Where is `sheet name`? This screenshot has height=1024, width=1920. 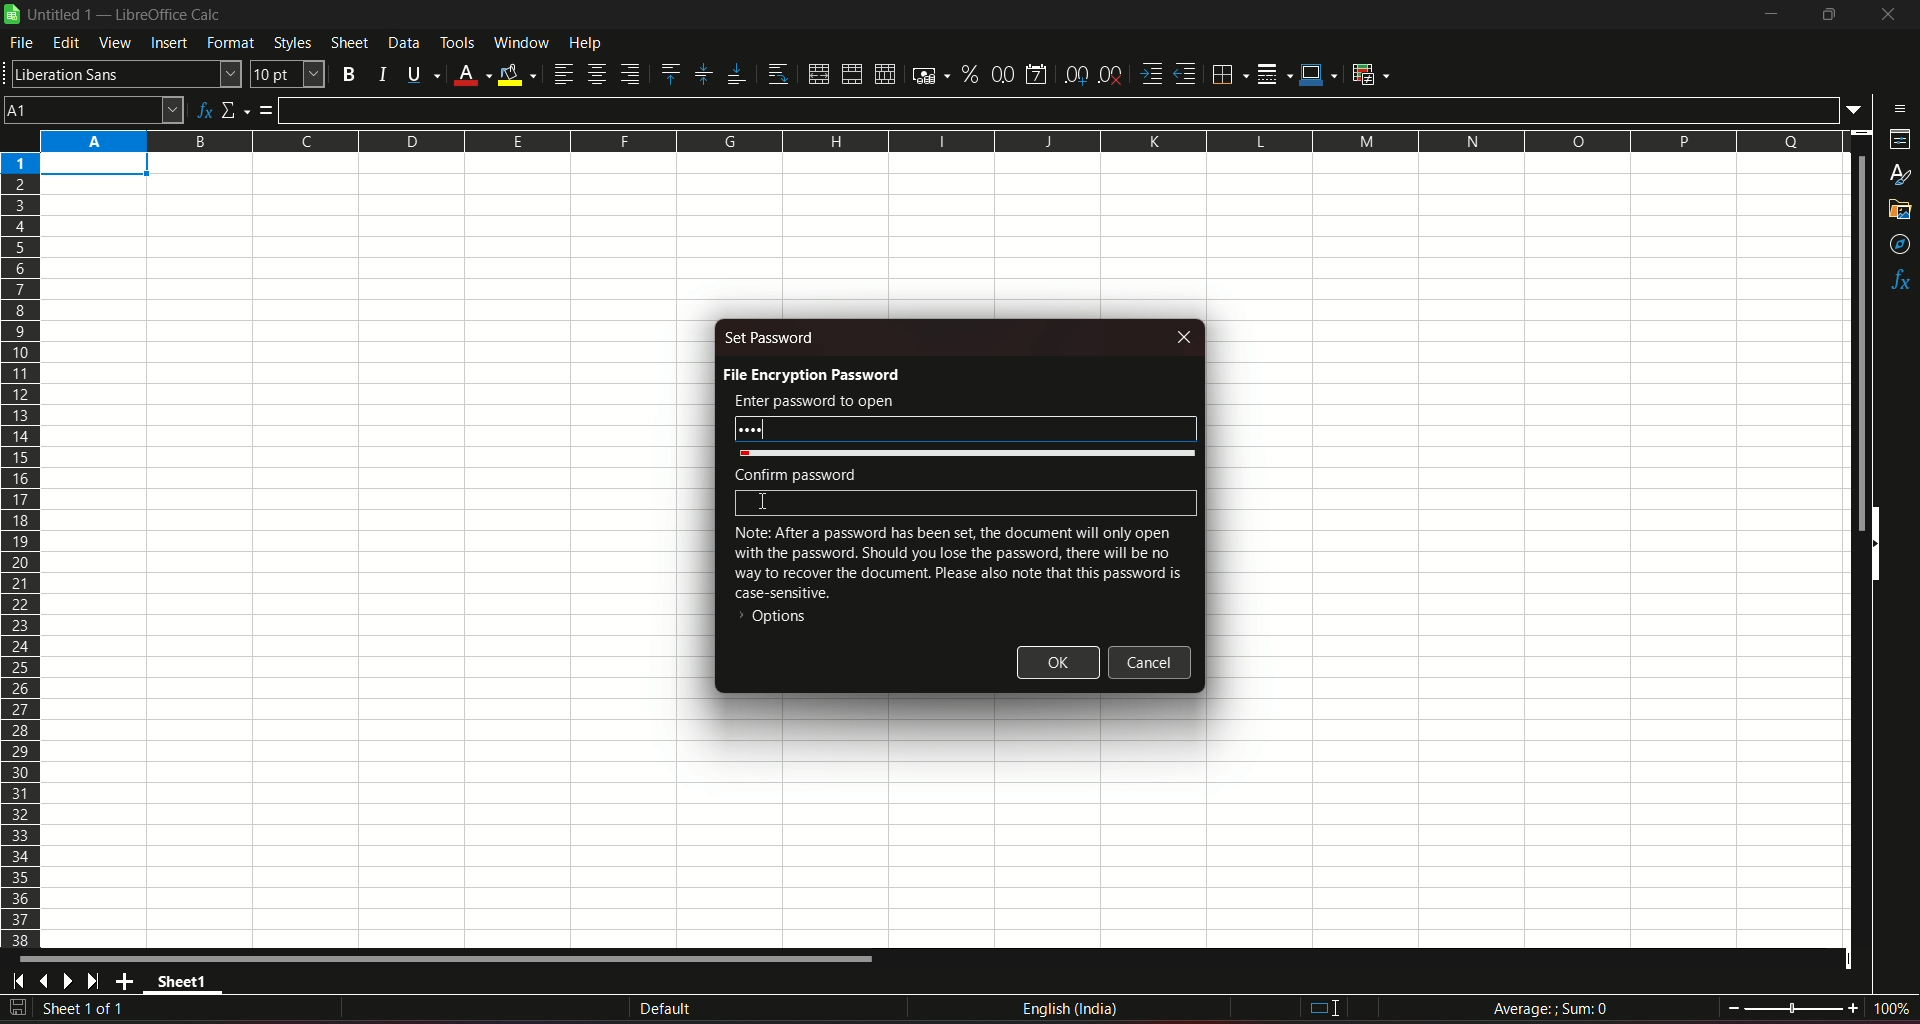
sheet name is located at coordinates (186, 984).